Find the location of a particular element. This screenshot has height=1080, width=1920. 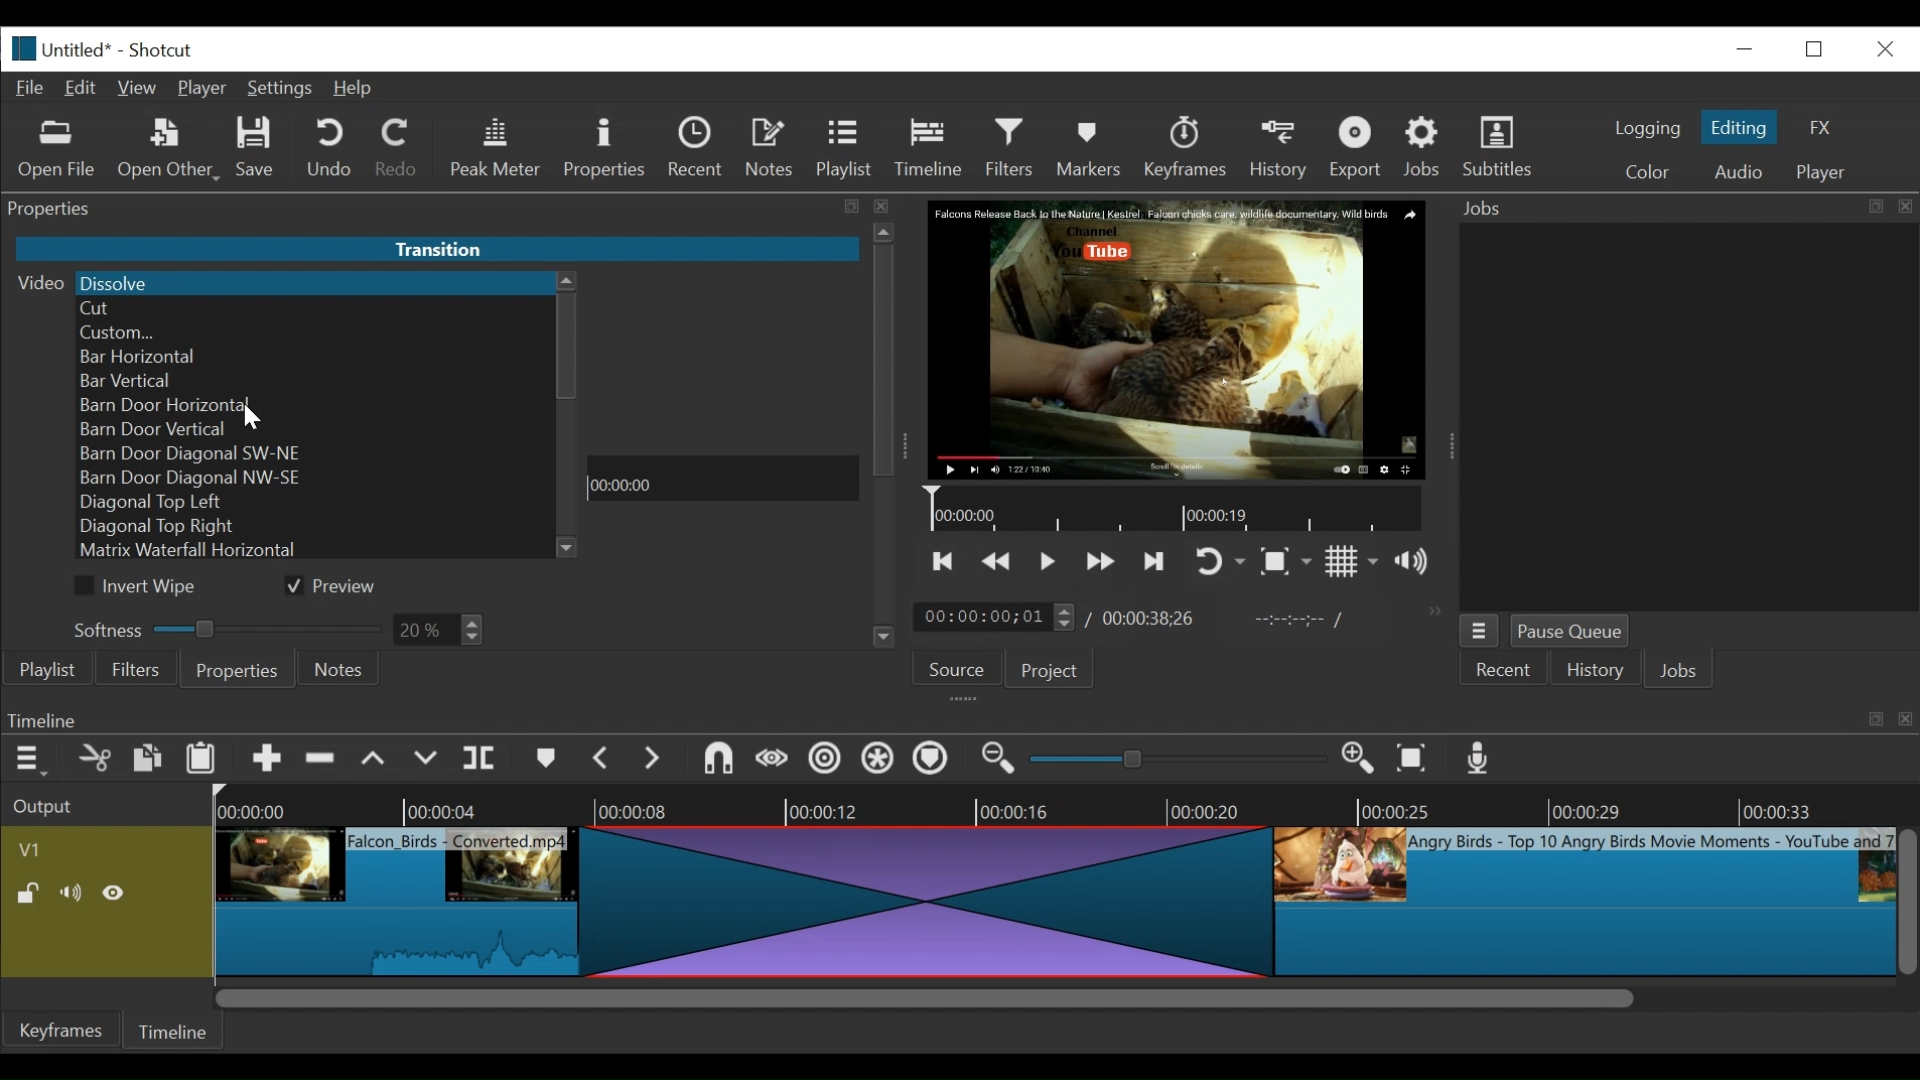

close is located at coordinates (1883, 47).